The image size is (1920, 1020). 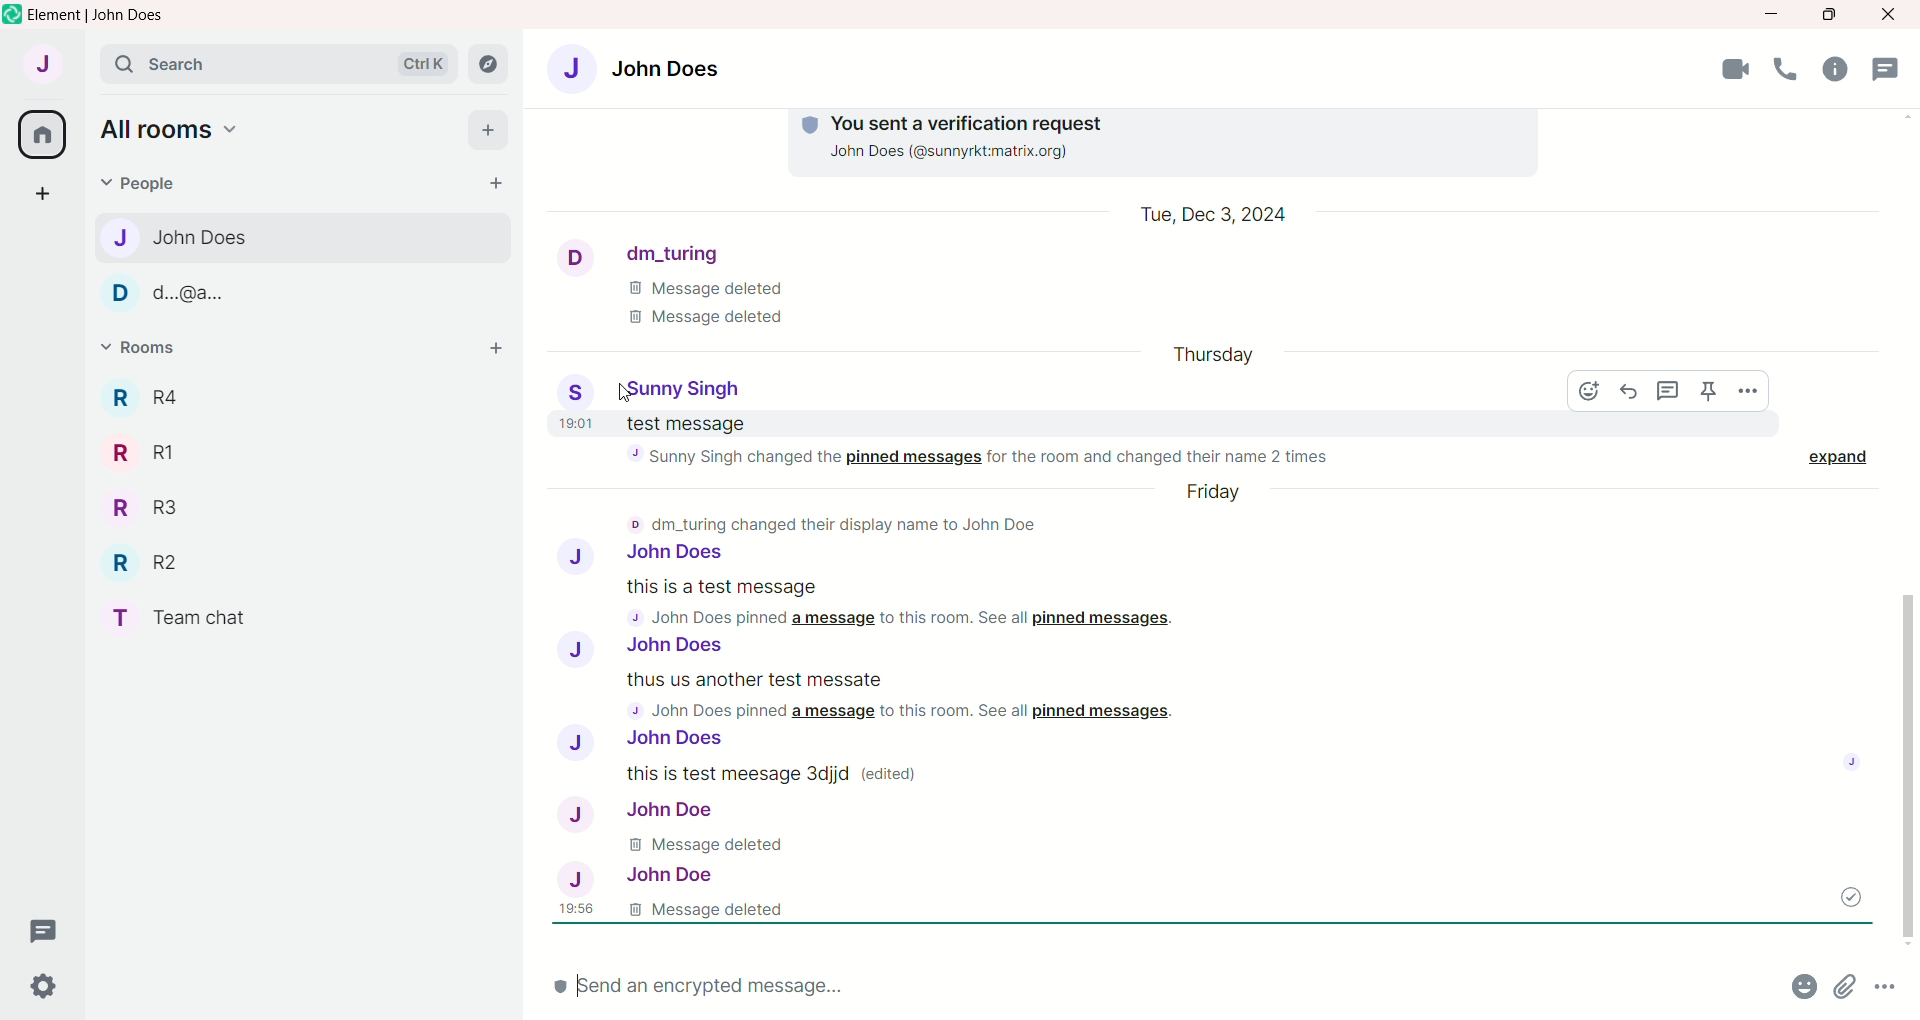 What do you see at coordinates (140, 397) in the screenshot?
I see `R4` at bounding box center [140, 397].